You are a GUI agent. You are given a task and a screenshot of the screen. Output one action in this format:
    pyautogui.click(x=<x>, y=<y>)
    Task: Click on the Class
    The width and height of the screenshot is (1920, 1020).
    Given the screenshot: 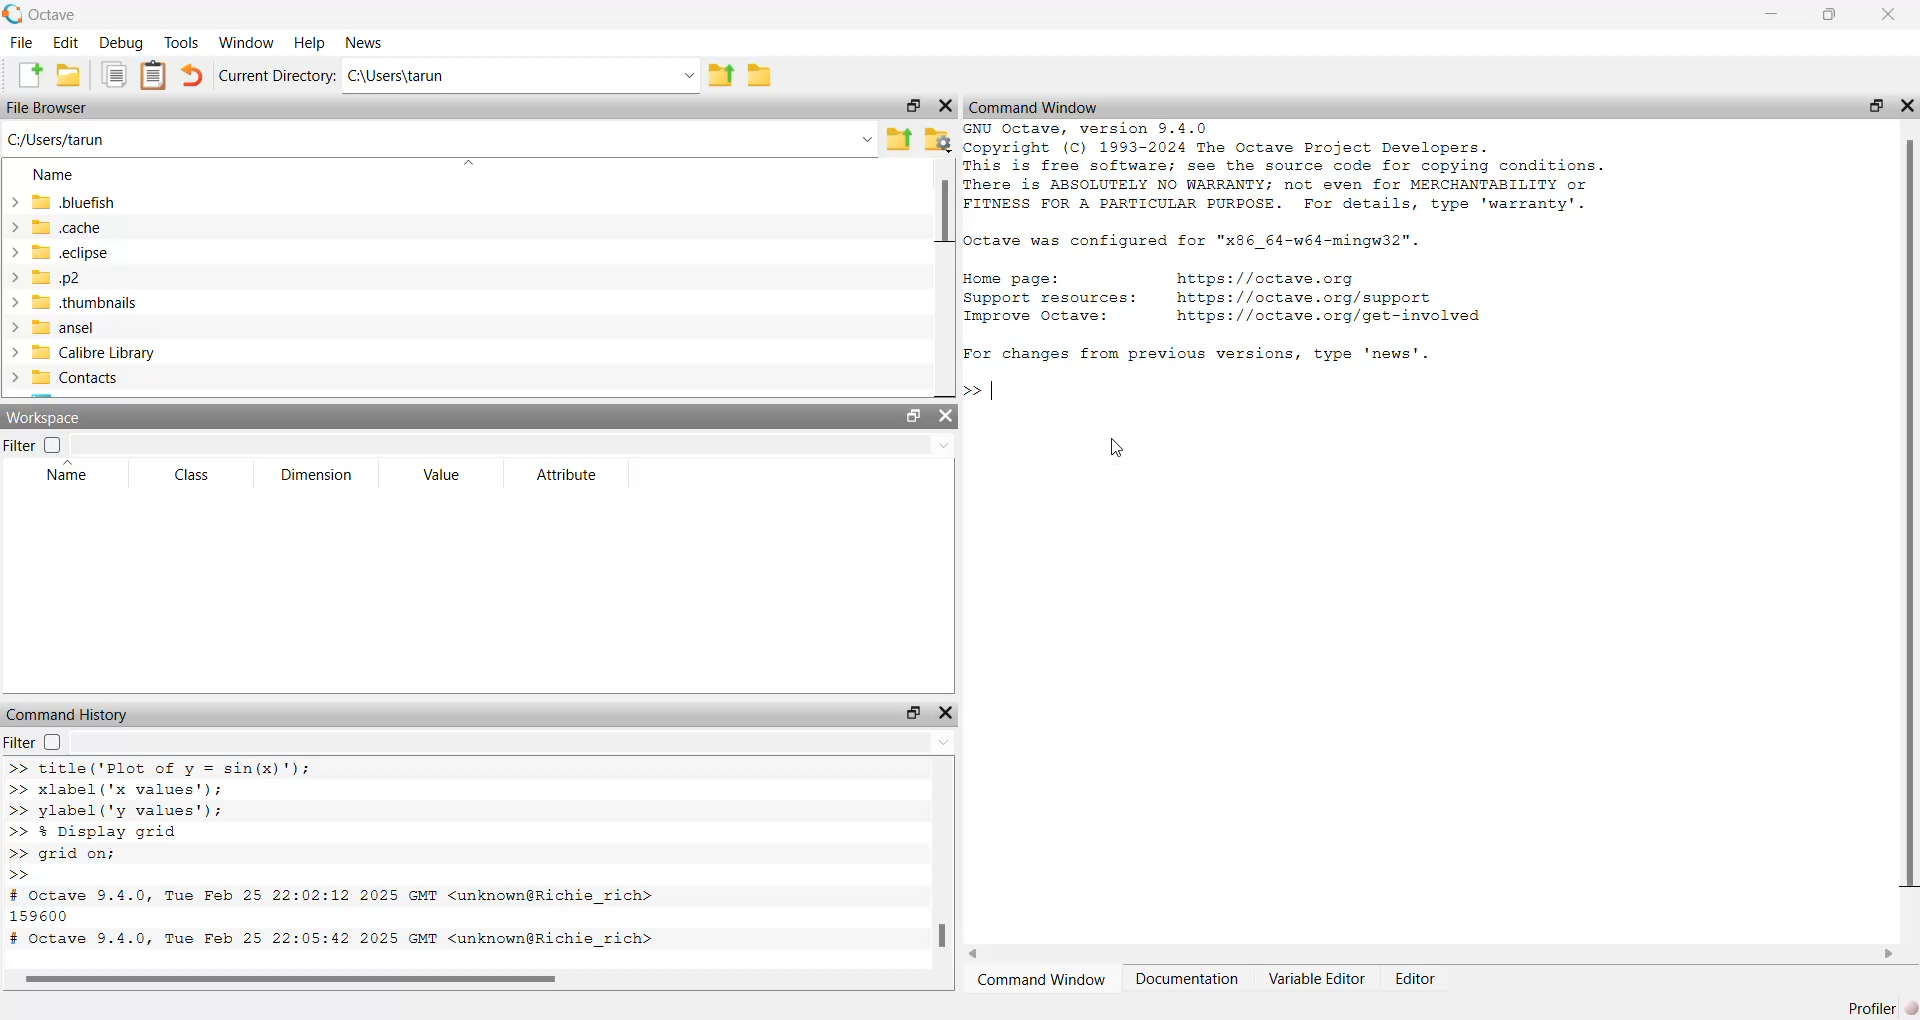 What is the action you would take?
    pyautogui.click(x=192, y=474)
    